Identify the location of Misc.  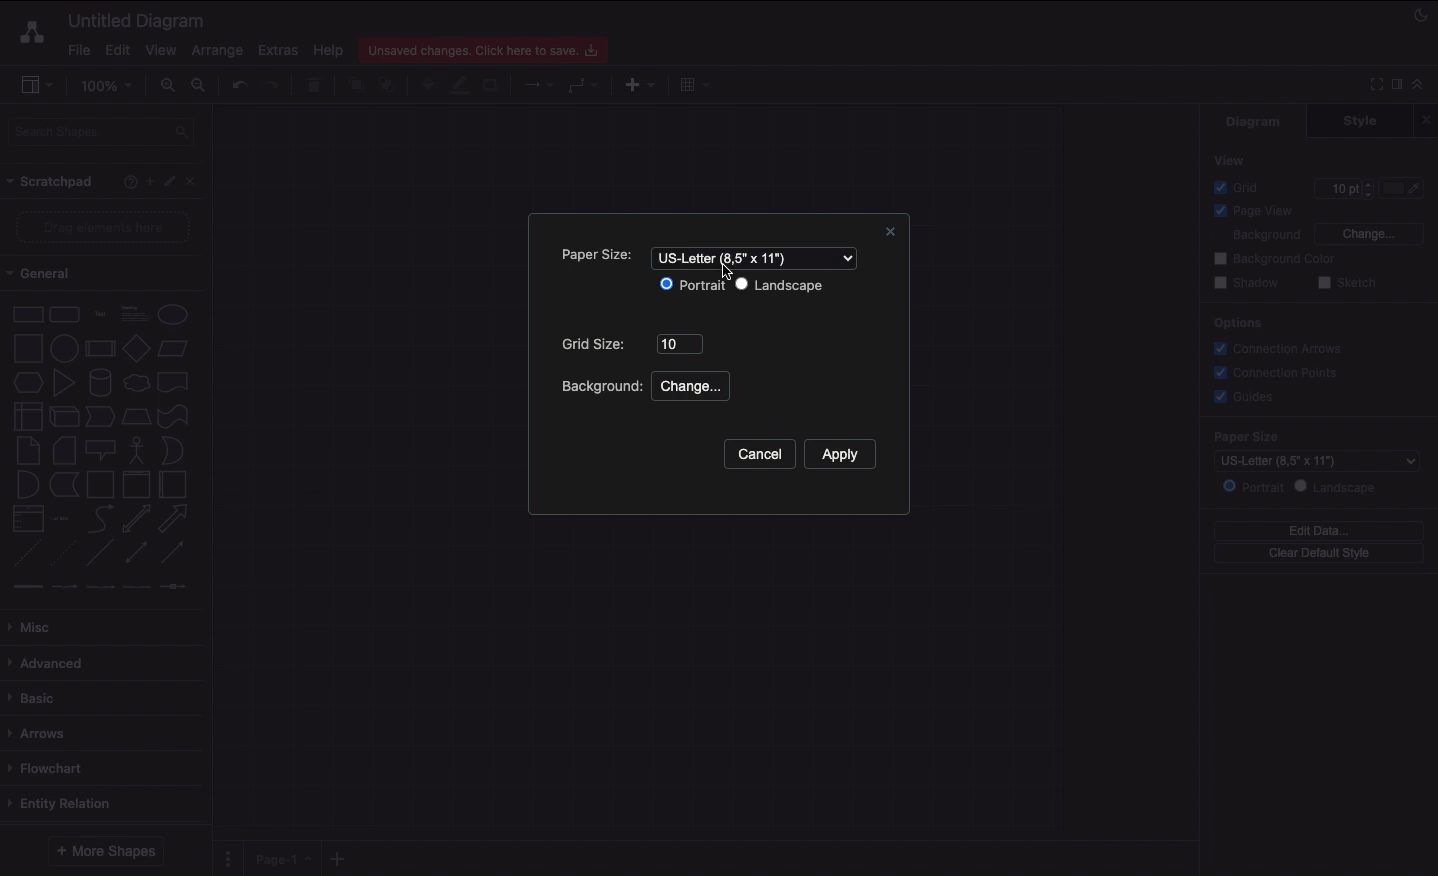
(35, 627).